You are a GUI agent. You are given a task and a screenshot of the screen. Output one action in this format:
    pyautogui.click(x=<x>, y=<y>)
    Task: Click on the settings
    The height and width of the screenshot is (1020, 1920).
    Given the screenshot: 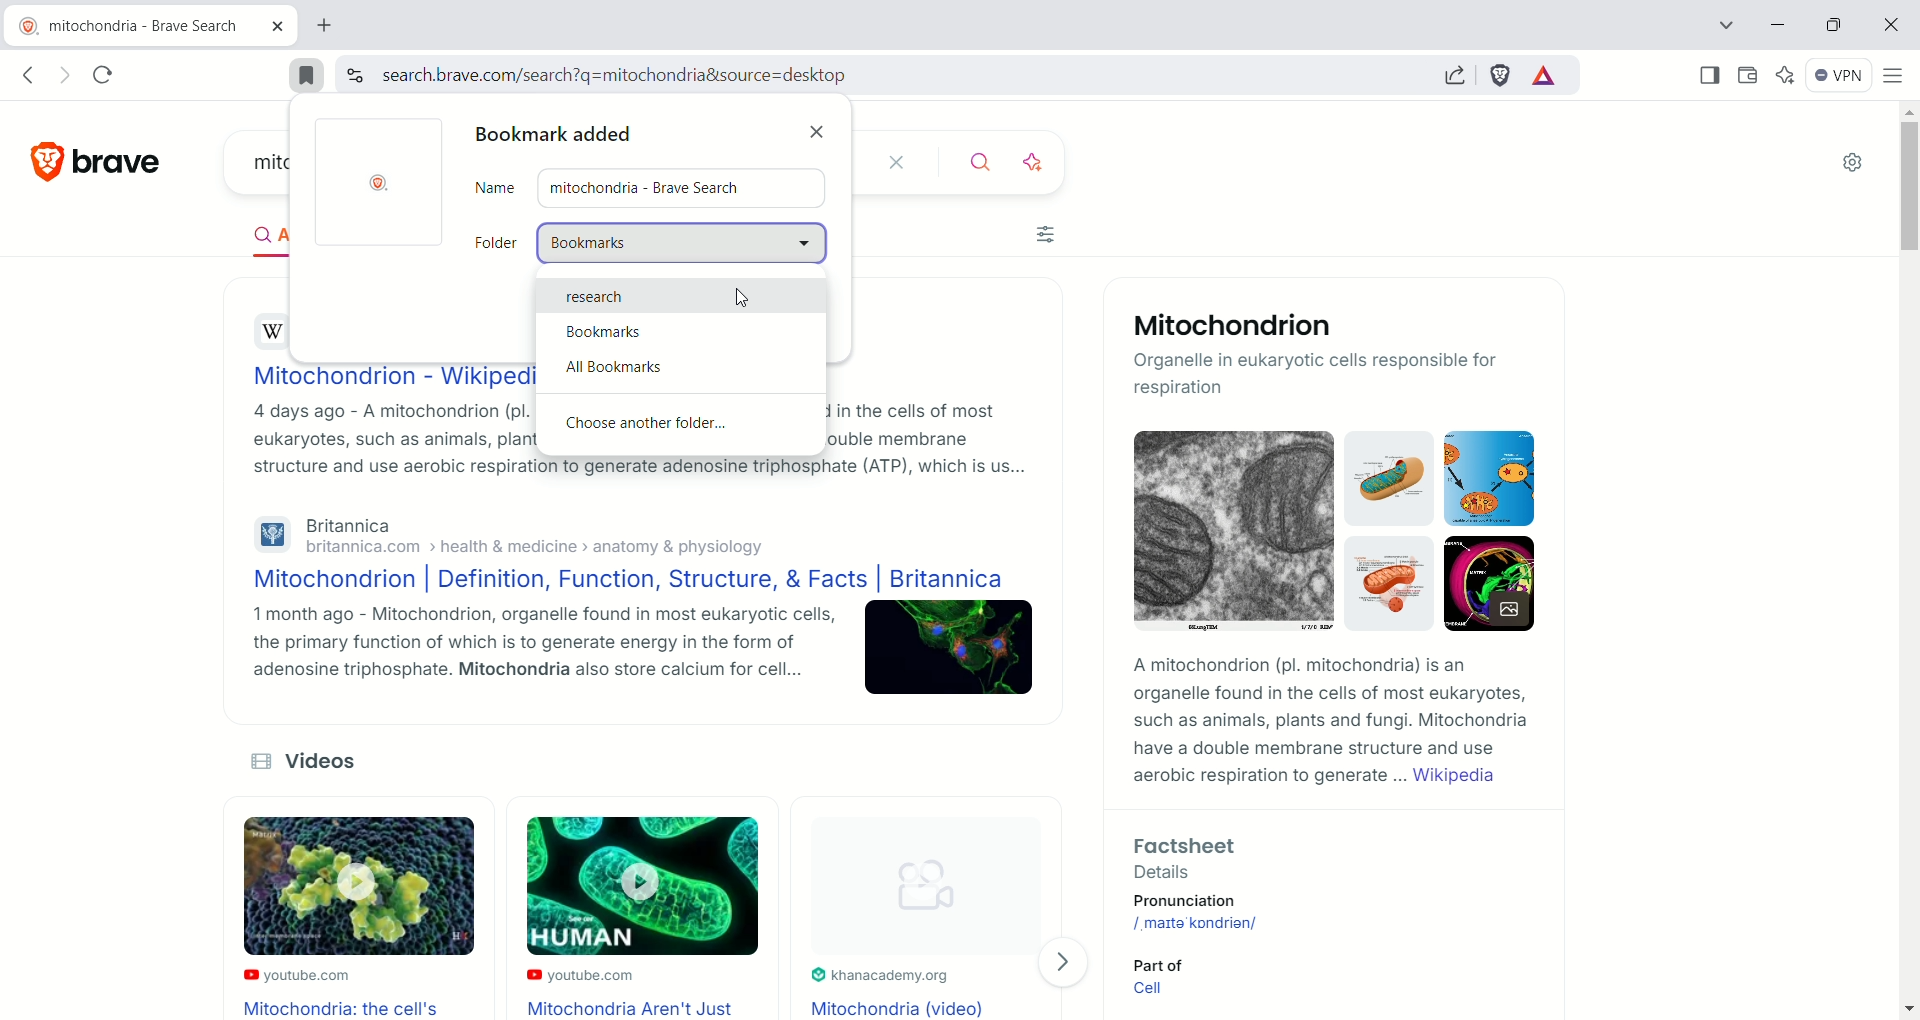 What is the action you would take?
    pyautogui.click(x=1855, y=164)
    